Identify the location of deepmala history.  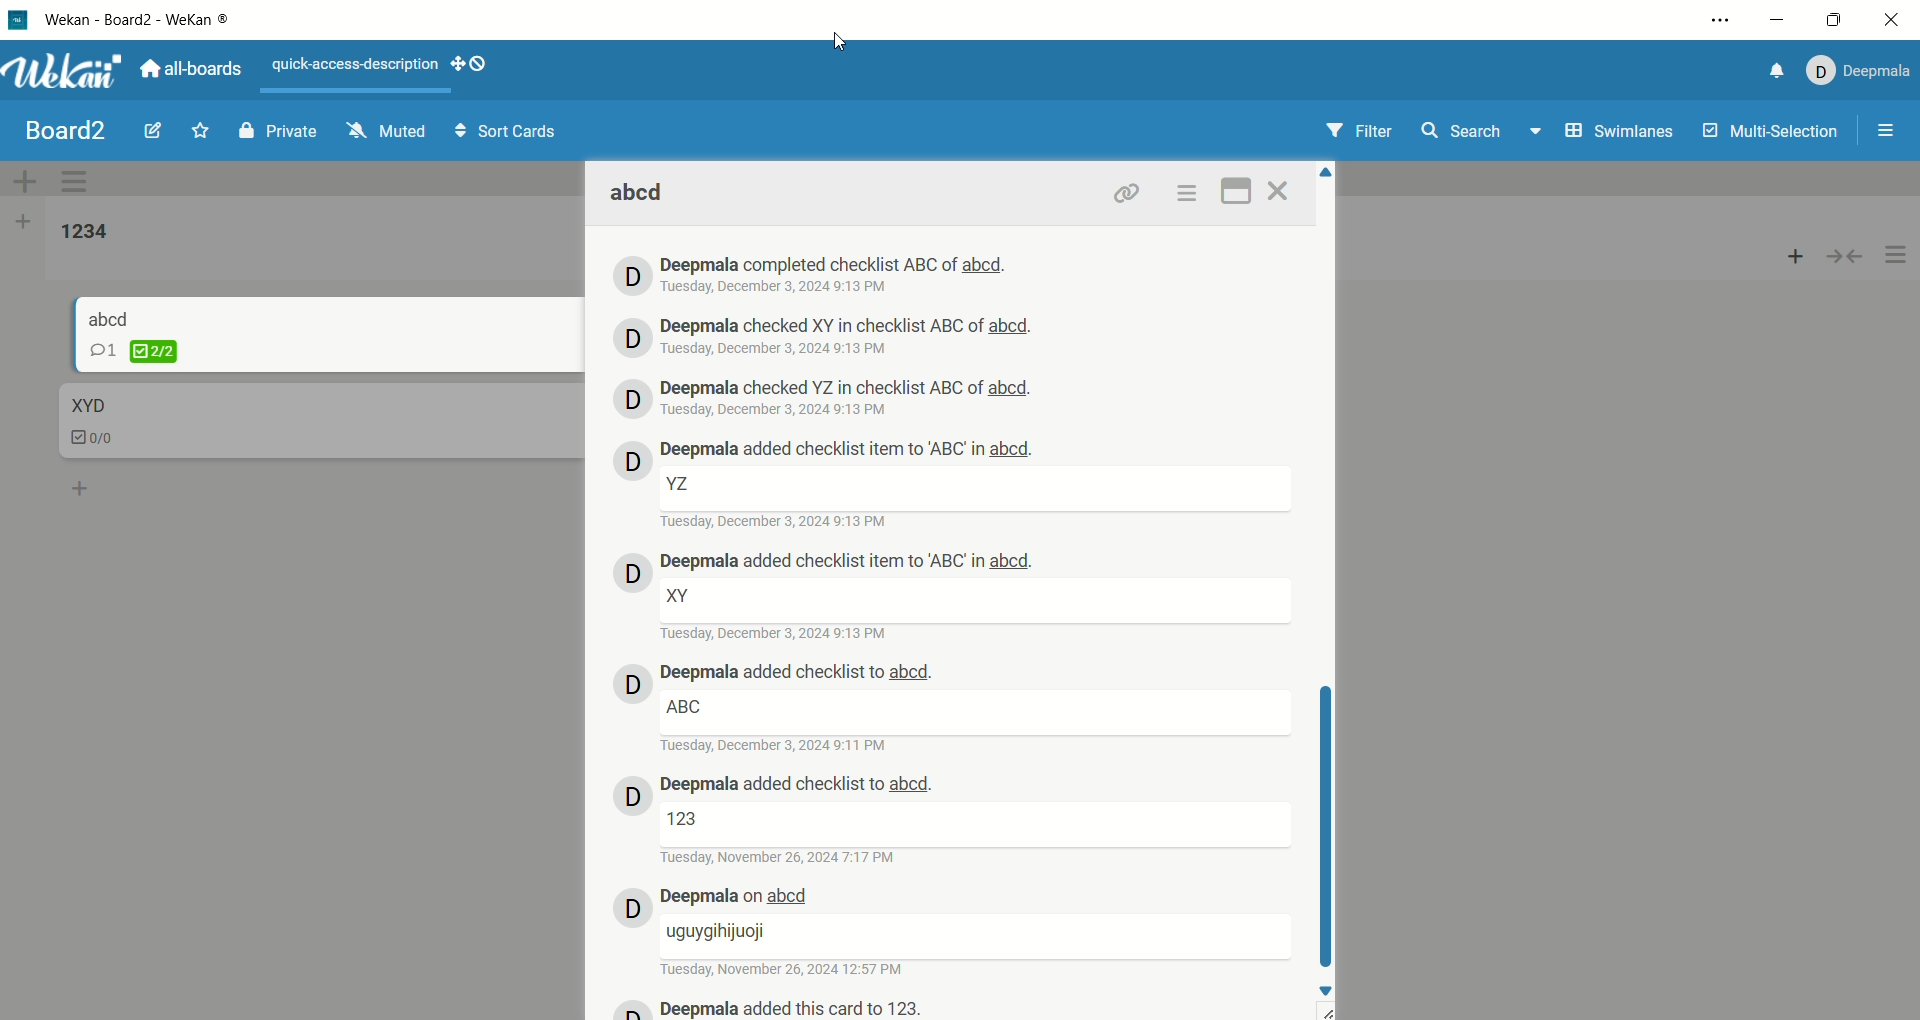
(798, 786).